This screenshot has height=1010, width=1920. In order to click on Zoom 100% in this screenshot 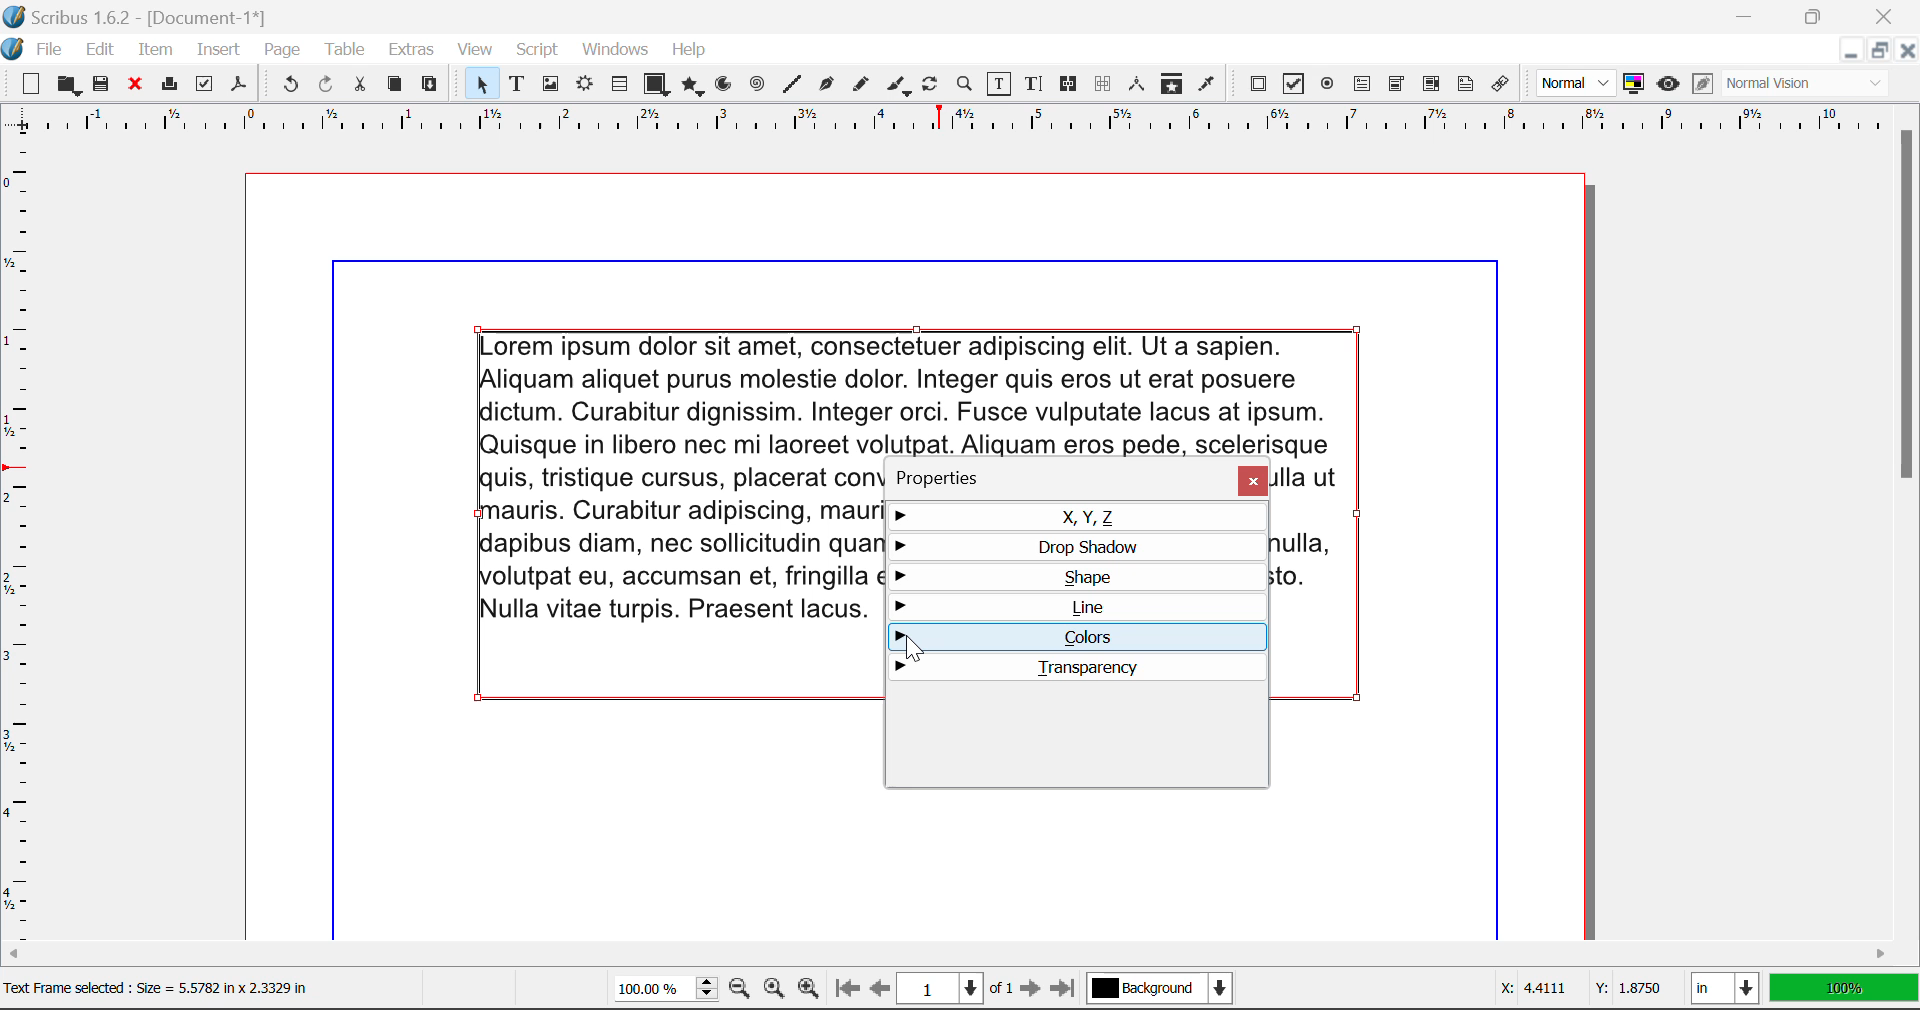, I will do `click(666, 988)`.